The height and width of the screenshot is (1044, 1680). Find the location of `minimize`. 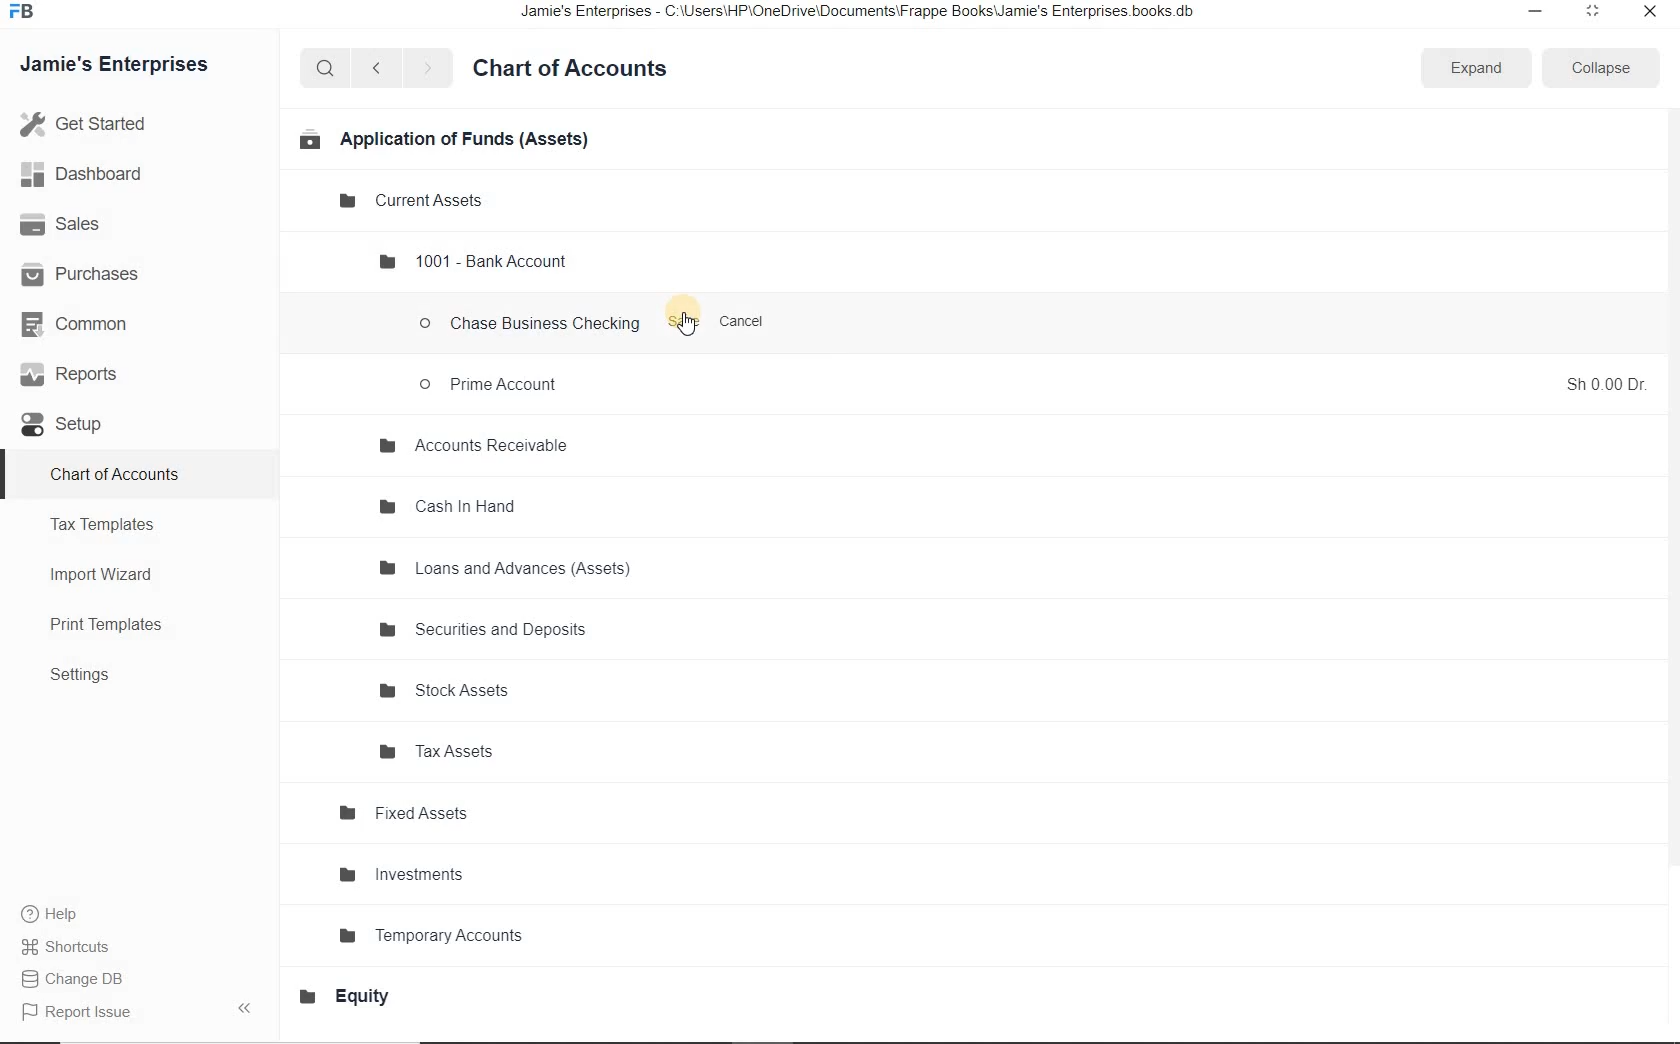

minimize is located at coordinates (1530, 12).